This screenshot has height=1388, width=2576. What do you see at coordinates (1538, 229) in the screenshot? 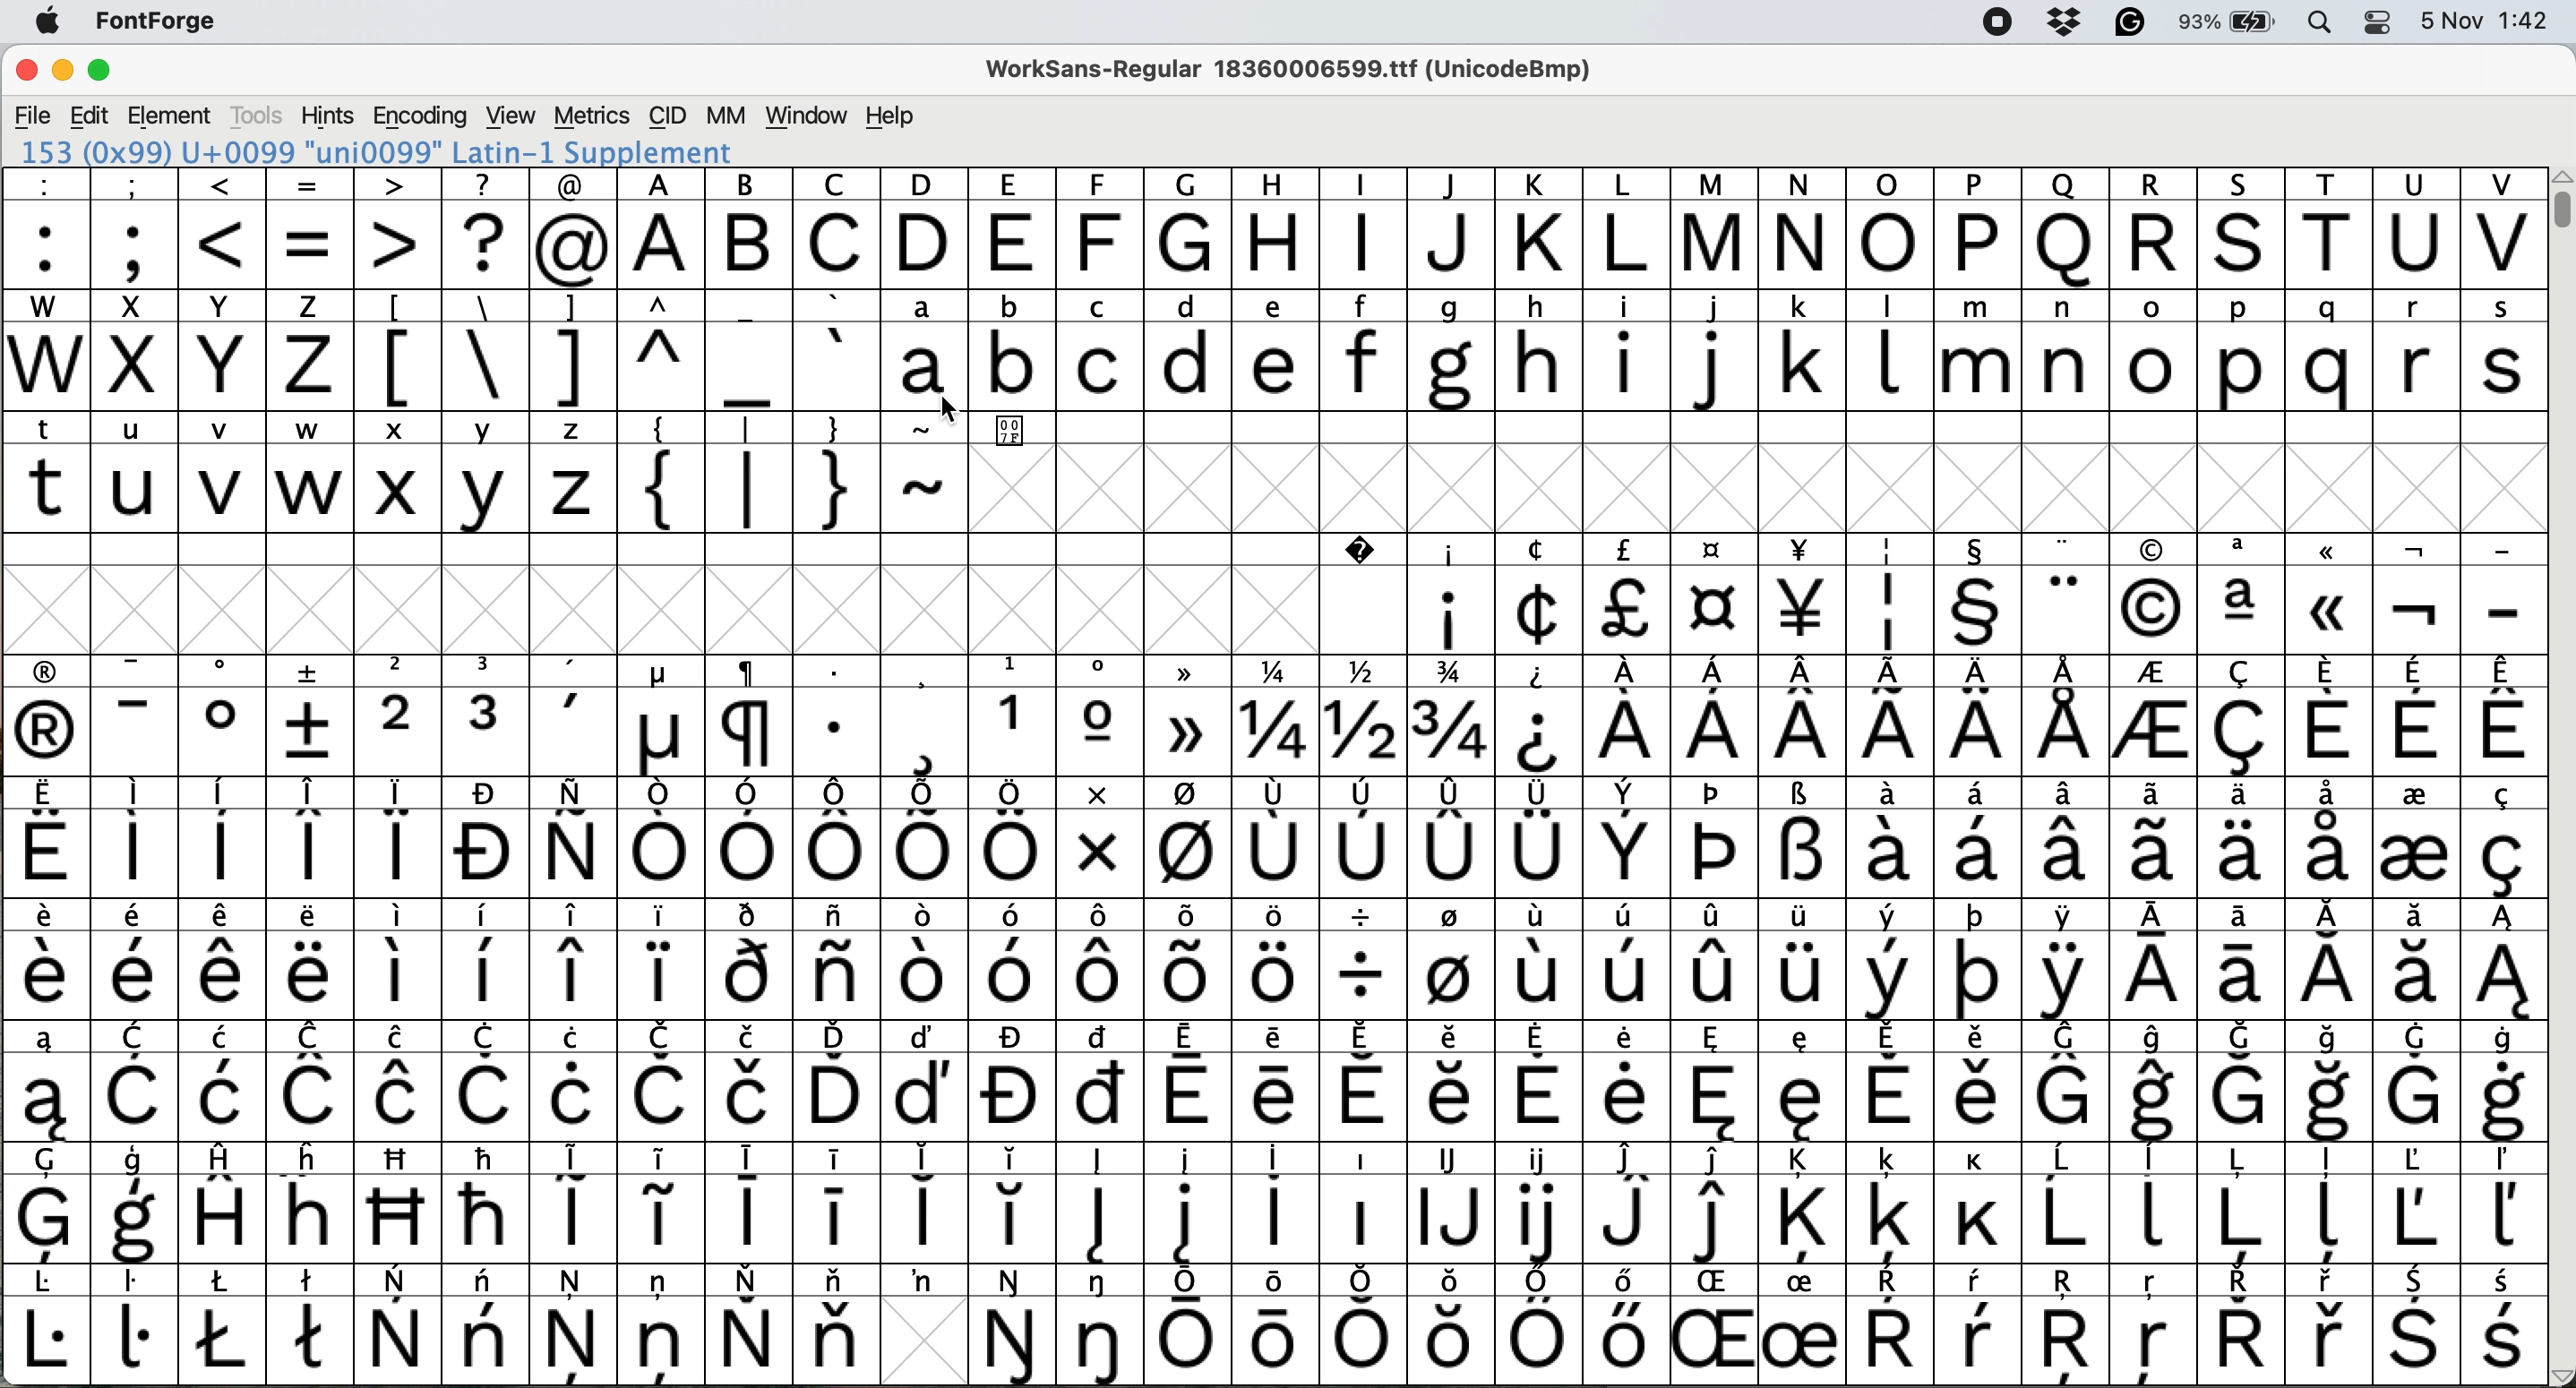
I see `K` at bounding box center [1538, 229].